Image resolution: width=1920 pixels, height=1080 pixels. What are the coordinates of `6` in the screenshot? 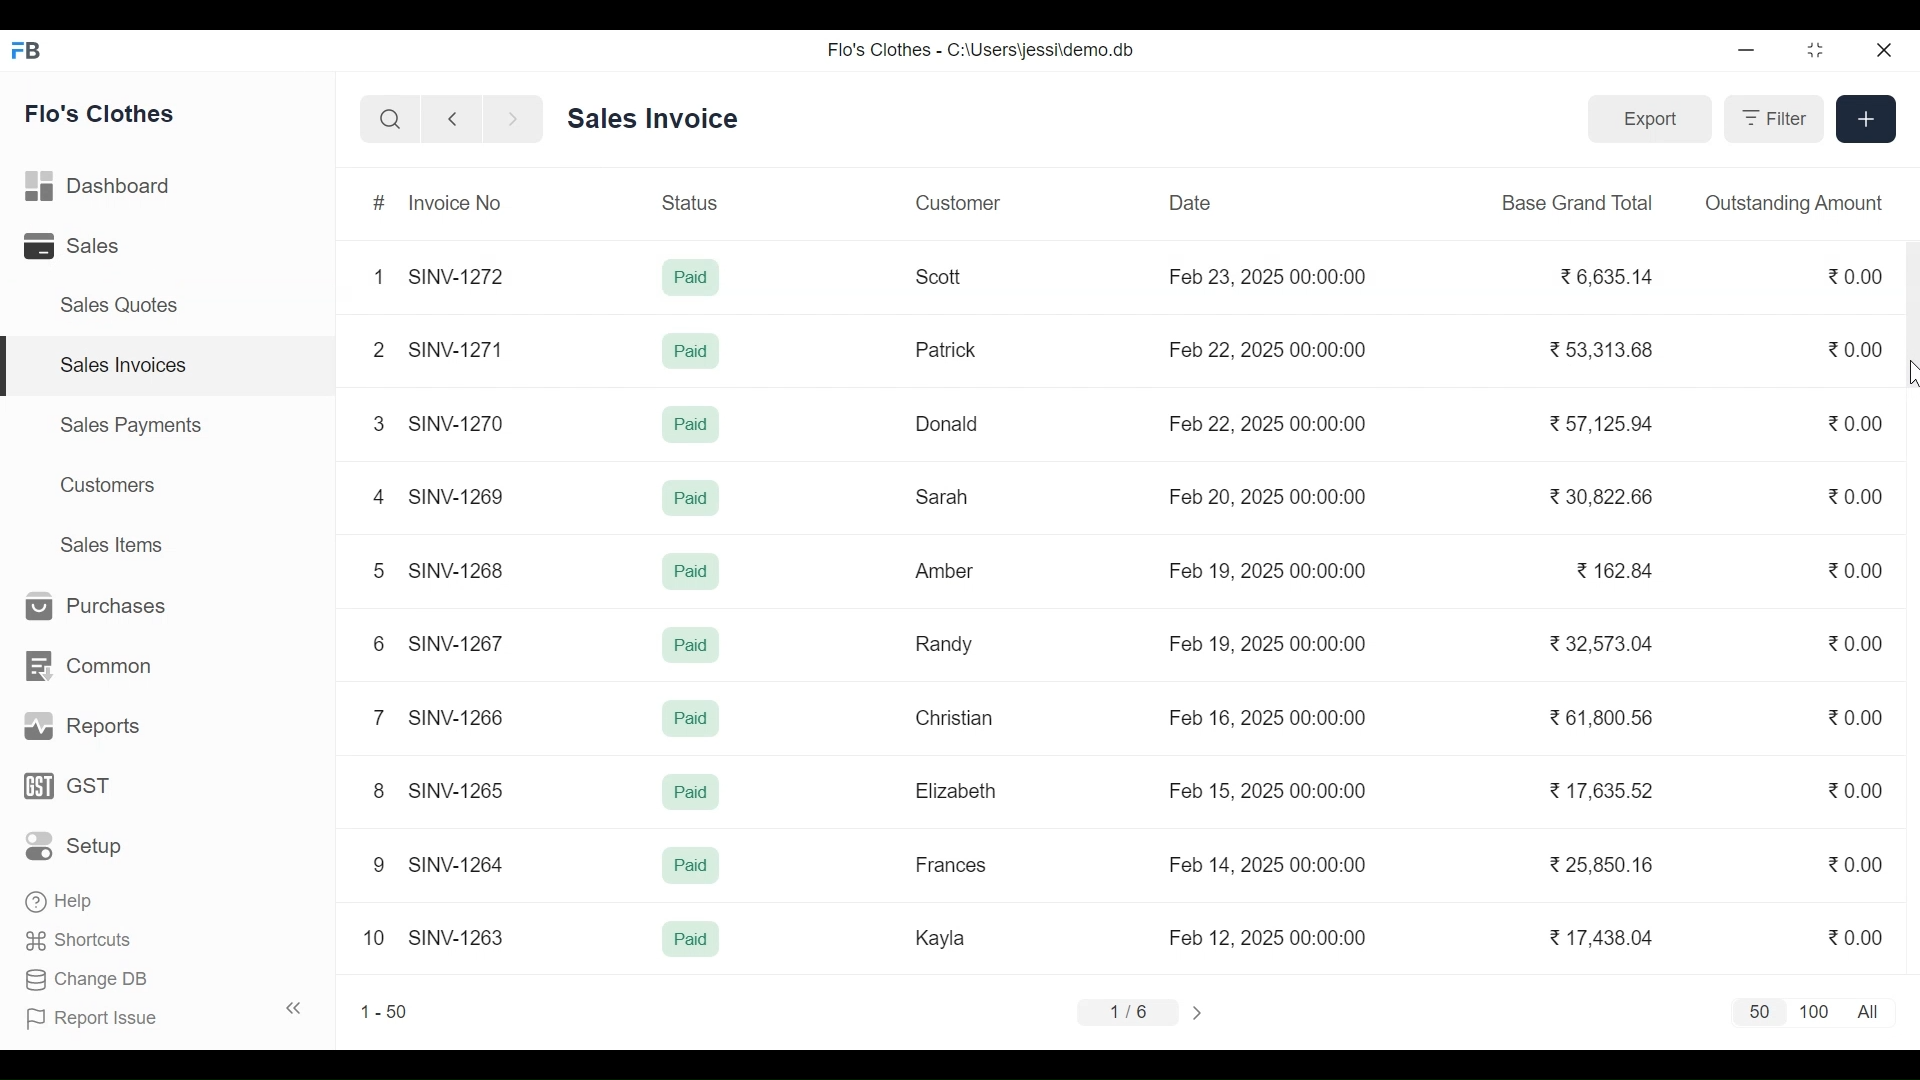 It's located at (376, 643).